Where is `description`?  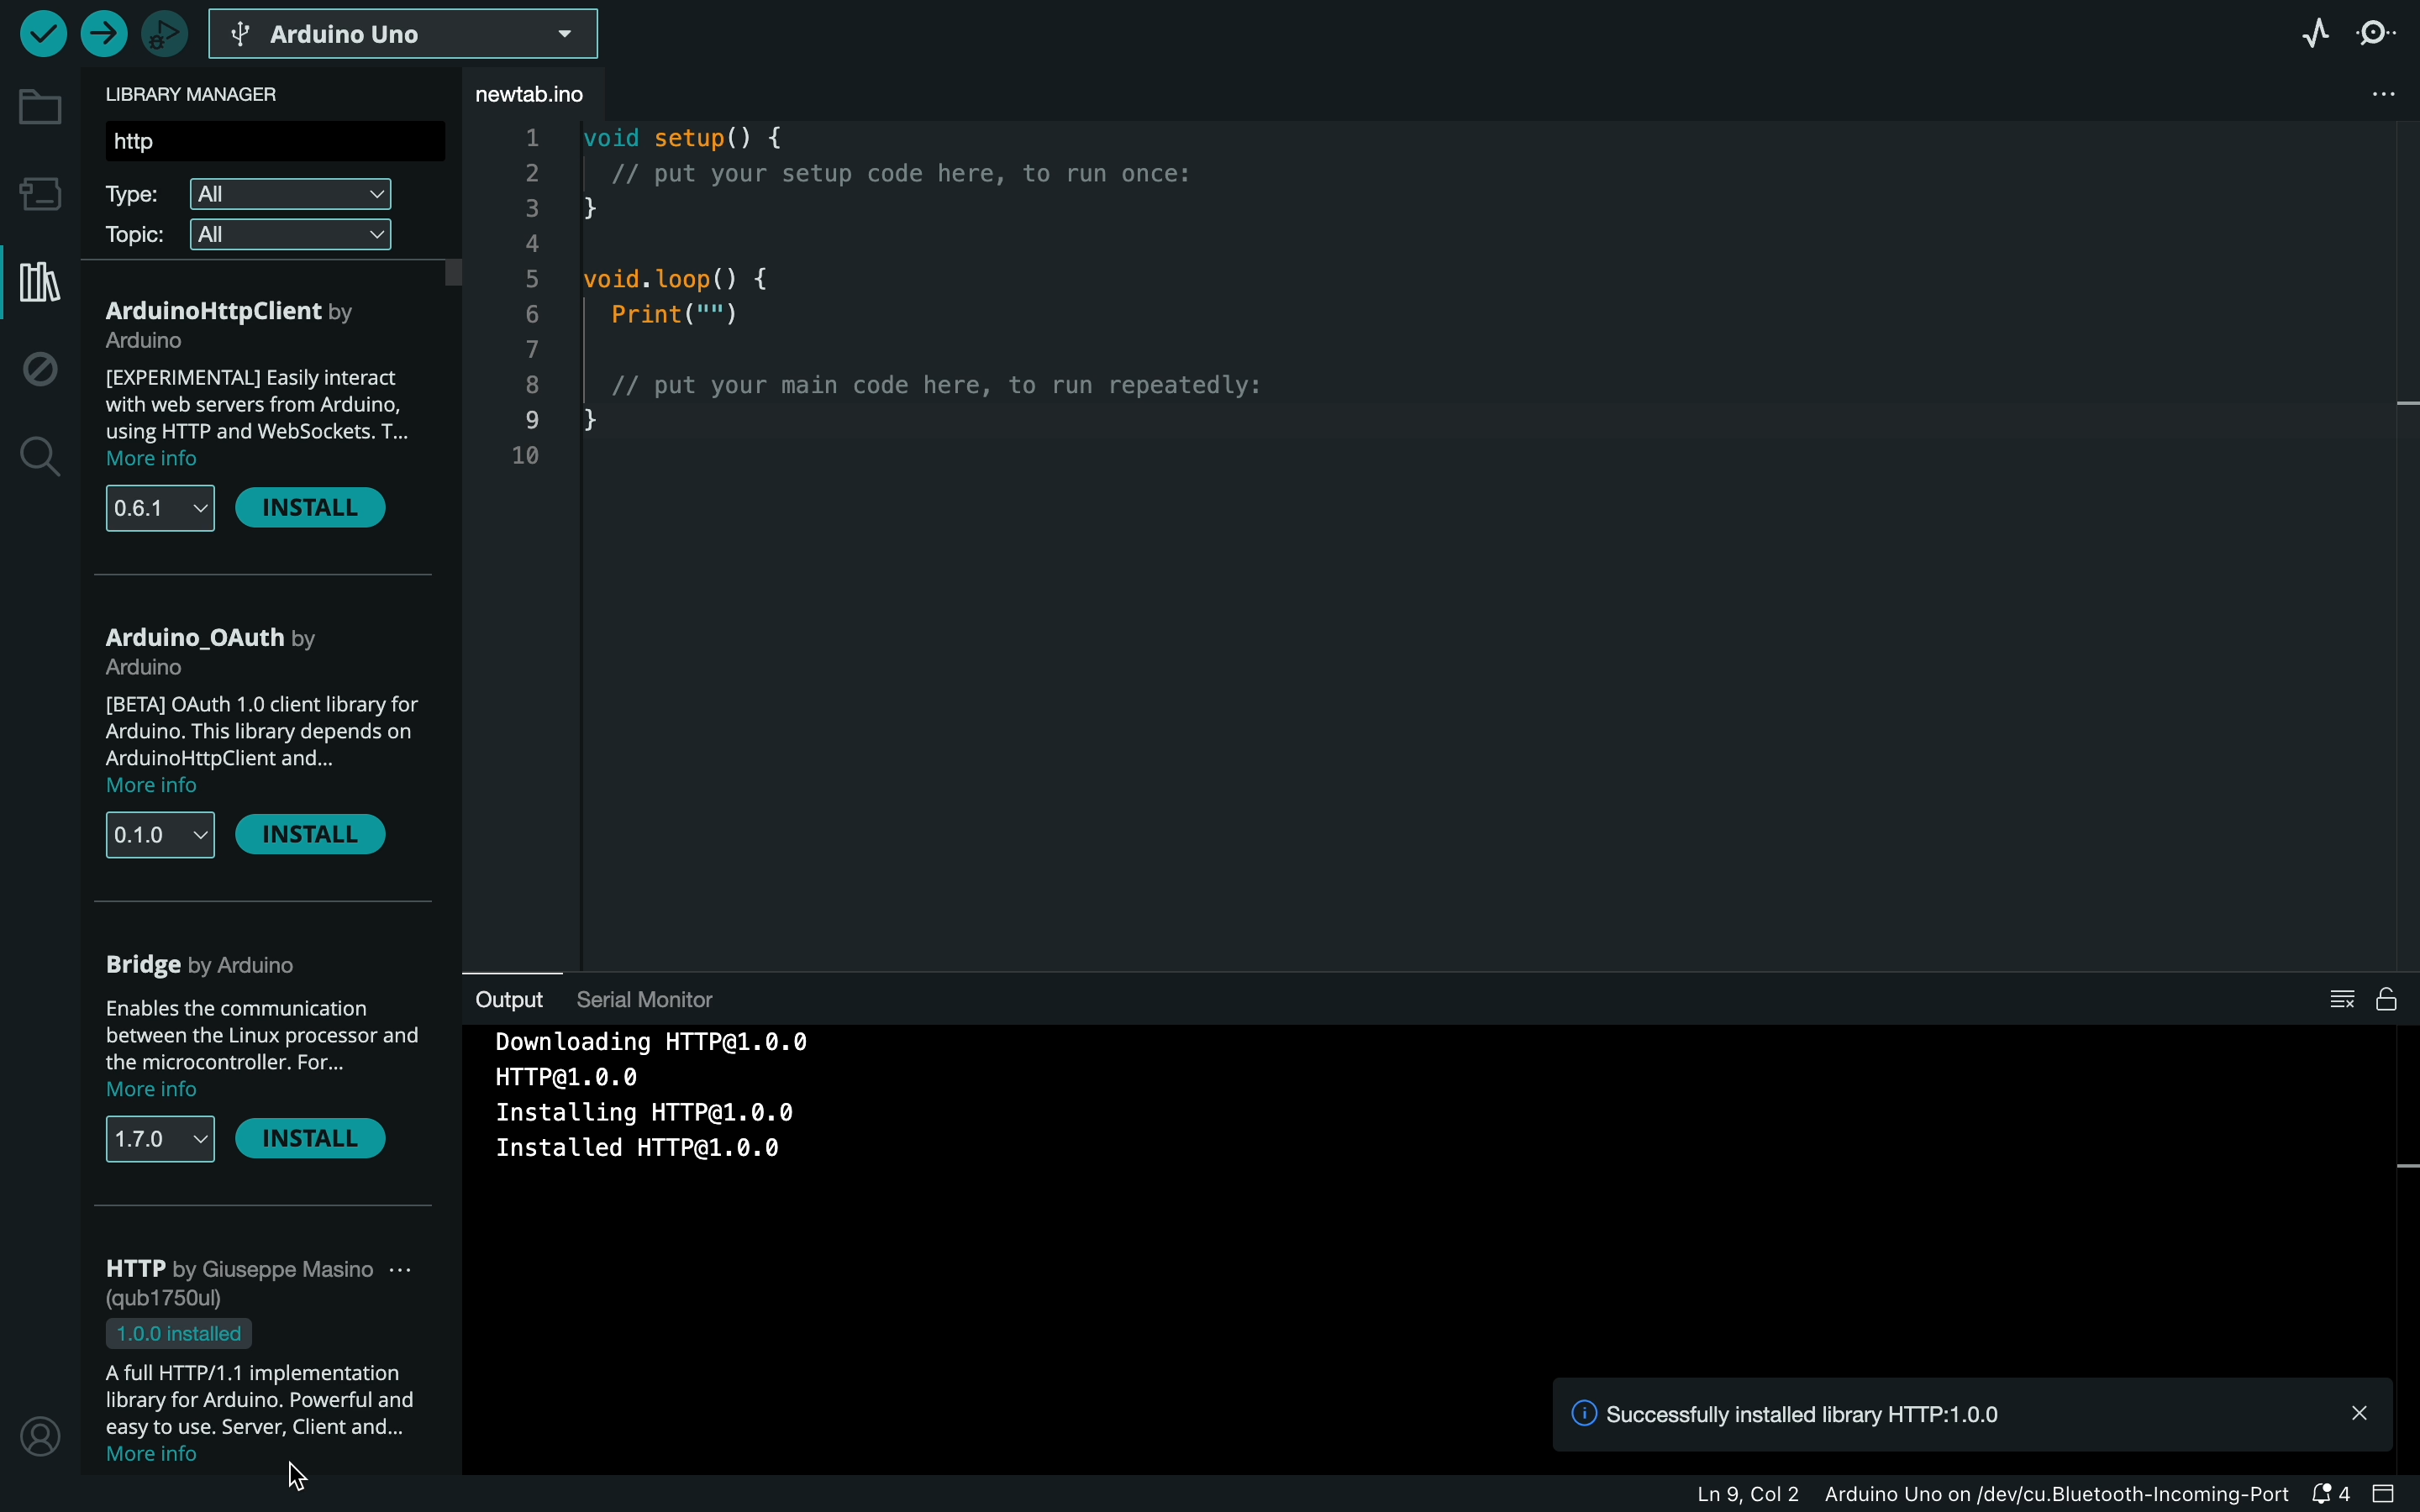
description is located at coordinates (256, 1392).